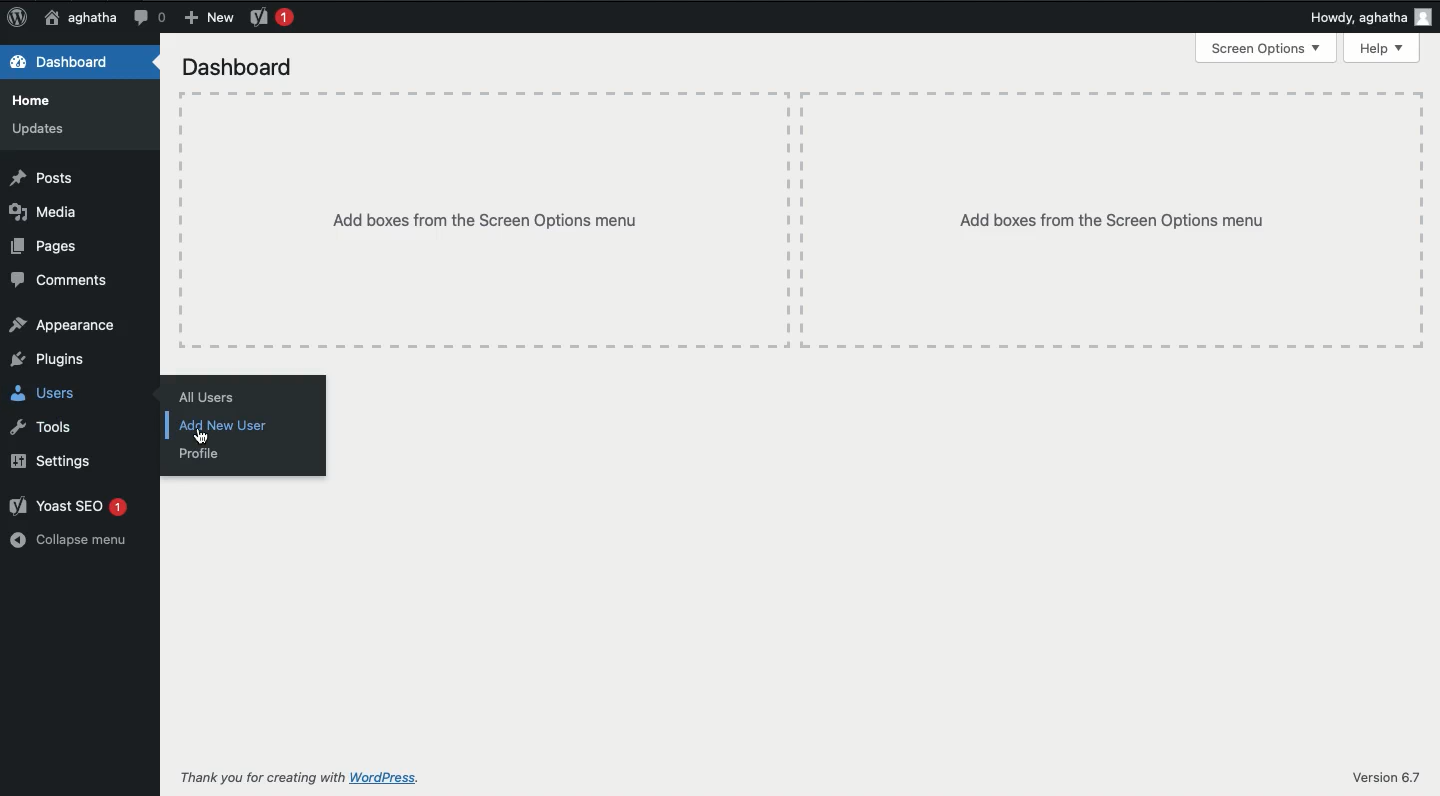 This screenshot has width=1440, height=796. I want to click on Tools, so click(45, 428).